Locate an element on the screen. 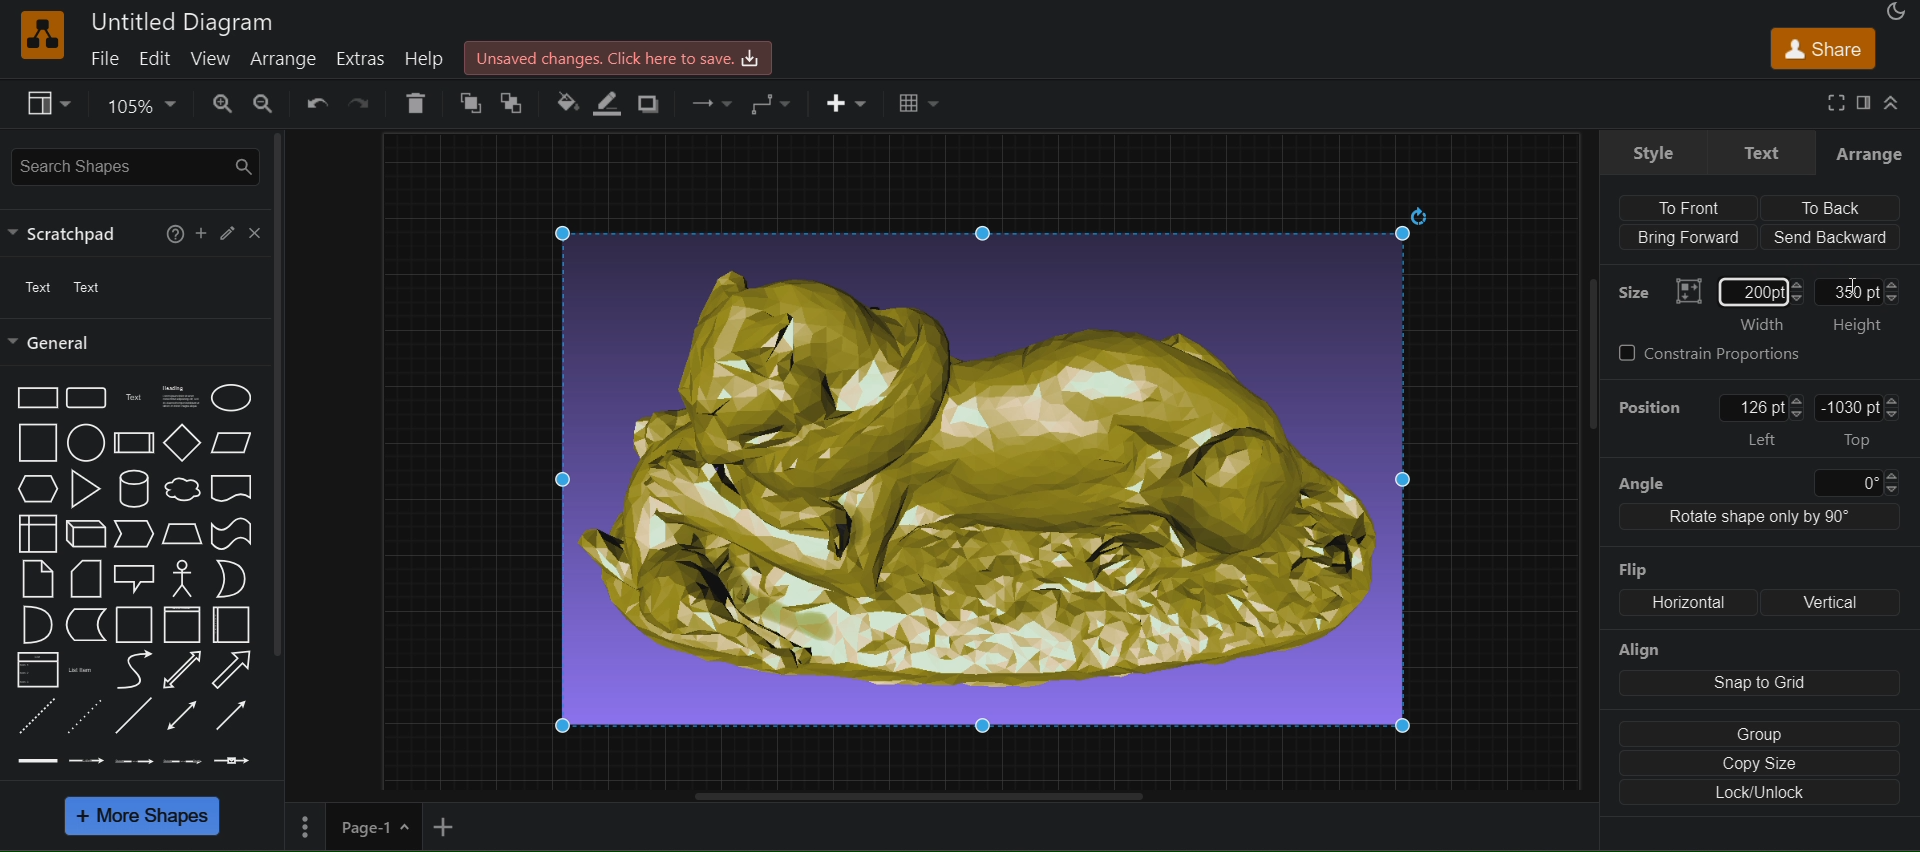 This screenshot has width=1920, height=852. logo is located at coordinates (40, 35).